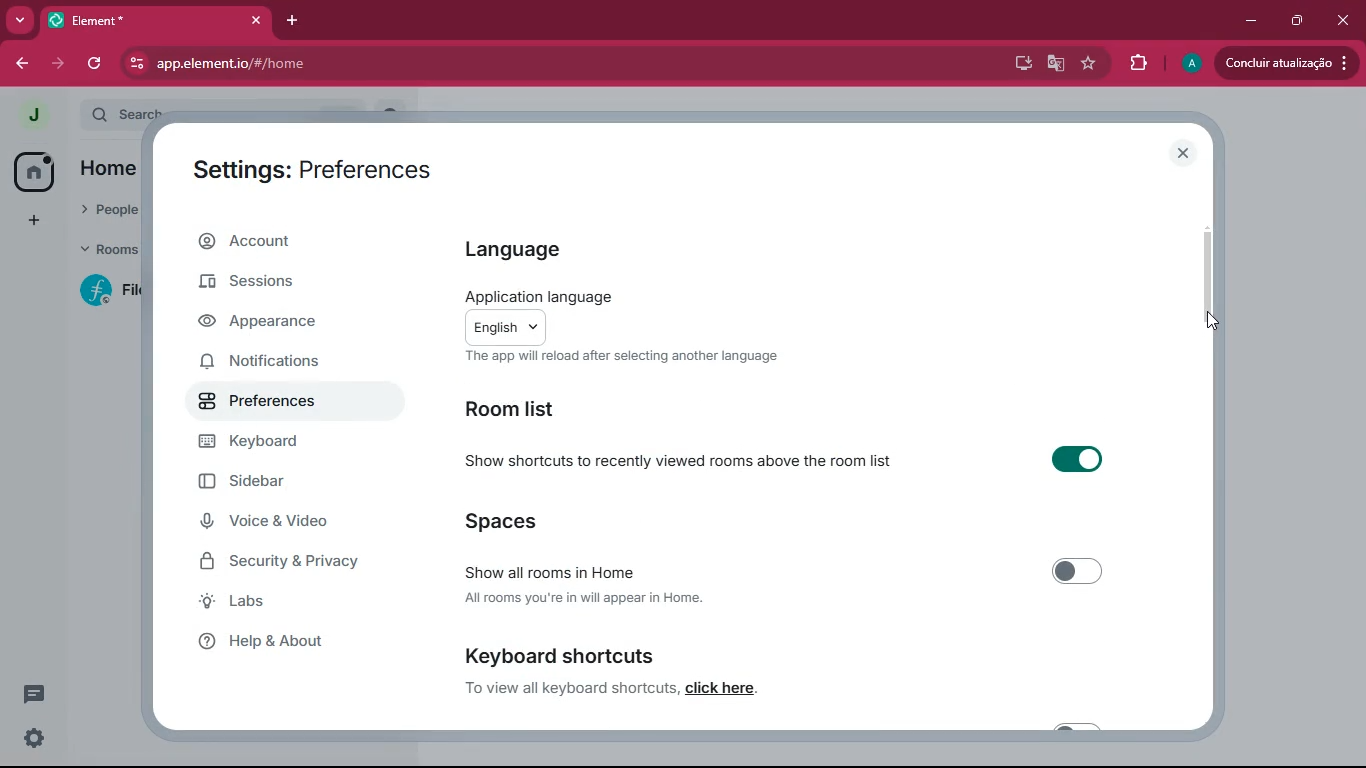 The width and height of the screenshot is (1366, 768). Describe the element at coordinates (268, 285) in the screenshot. I see `sessions` at that location.